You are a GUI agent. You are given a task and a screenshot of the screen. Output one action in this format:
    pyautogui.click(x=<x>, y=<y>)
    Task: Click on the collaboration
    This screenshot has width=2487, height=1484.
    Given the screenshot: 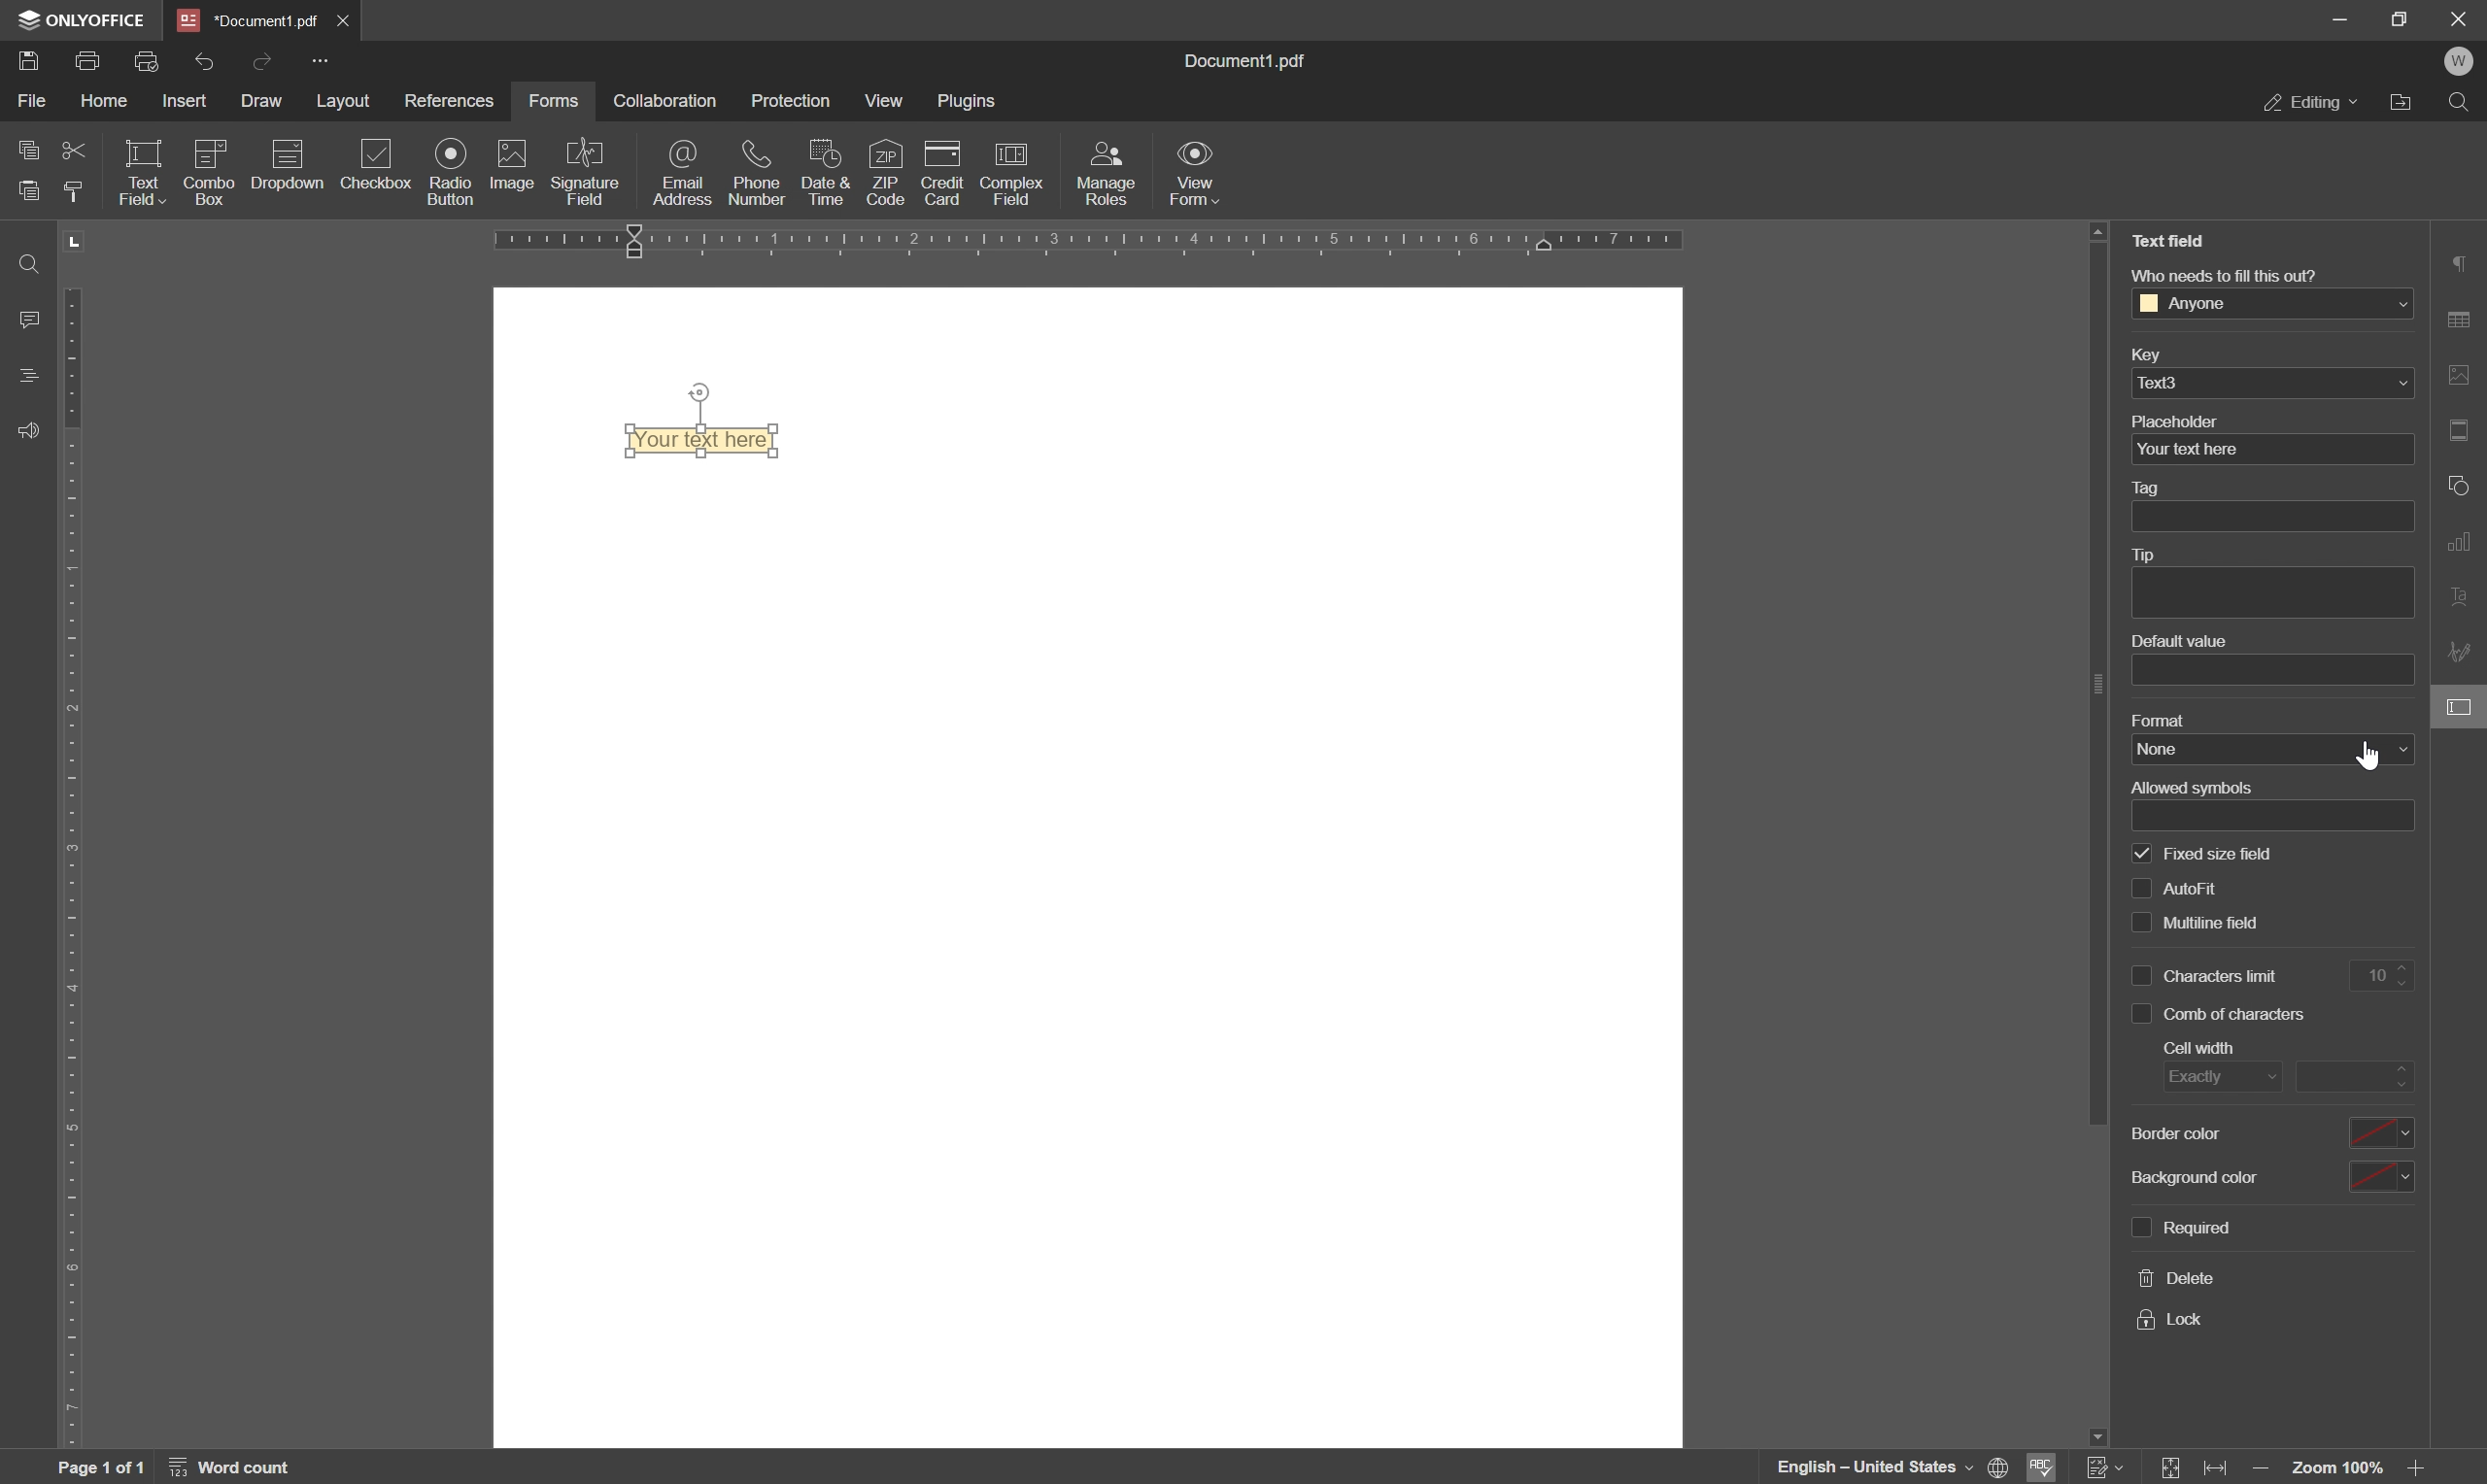 What is the action you would take?
    pyautogui.click(x=663, y=100)
    